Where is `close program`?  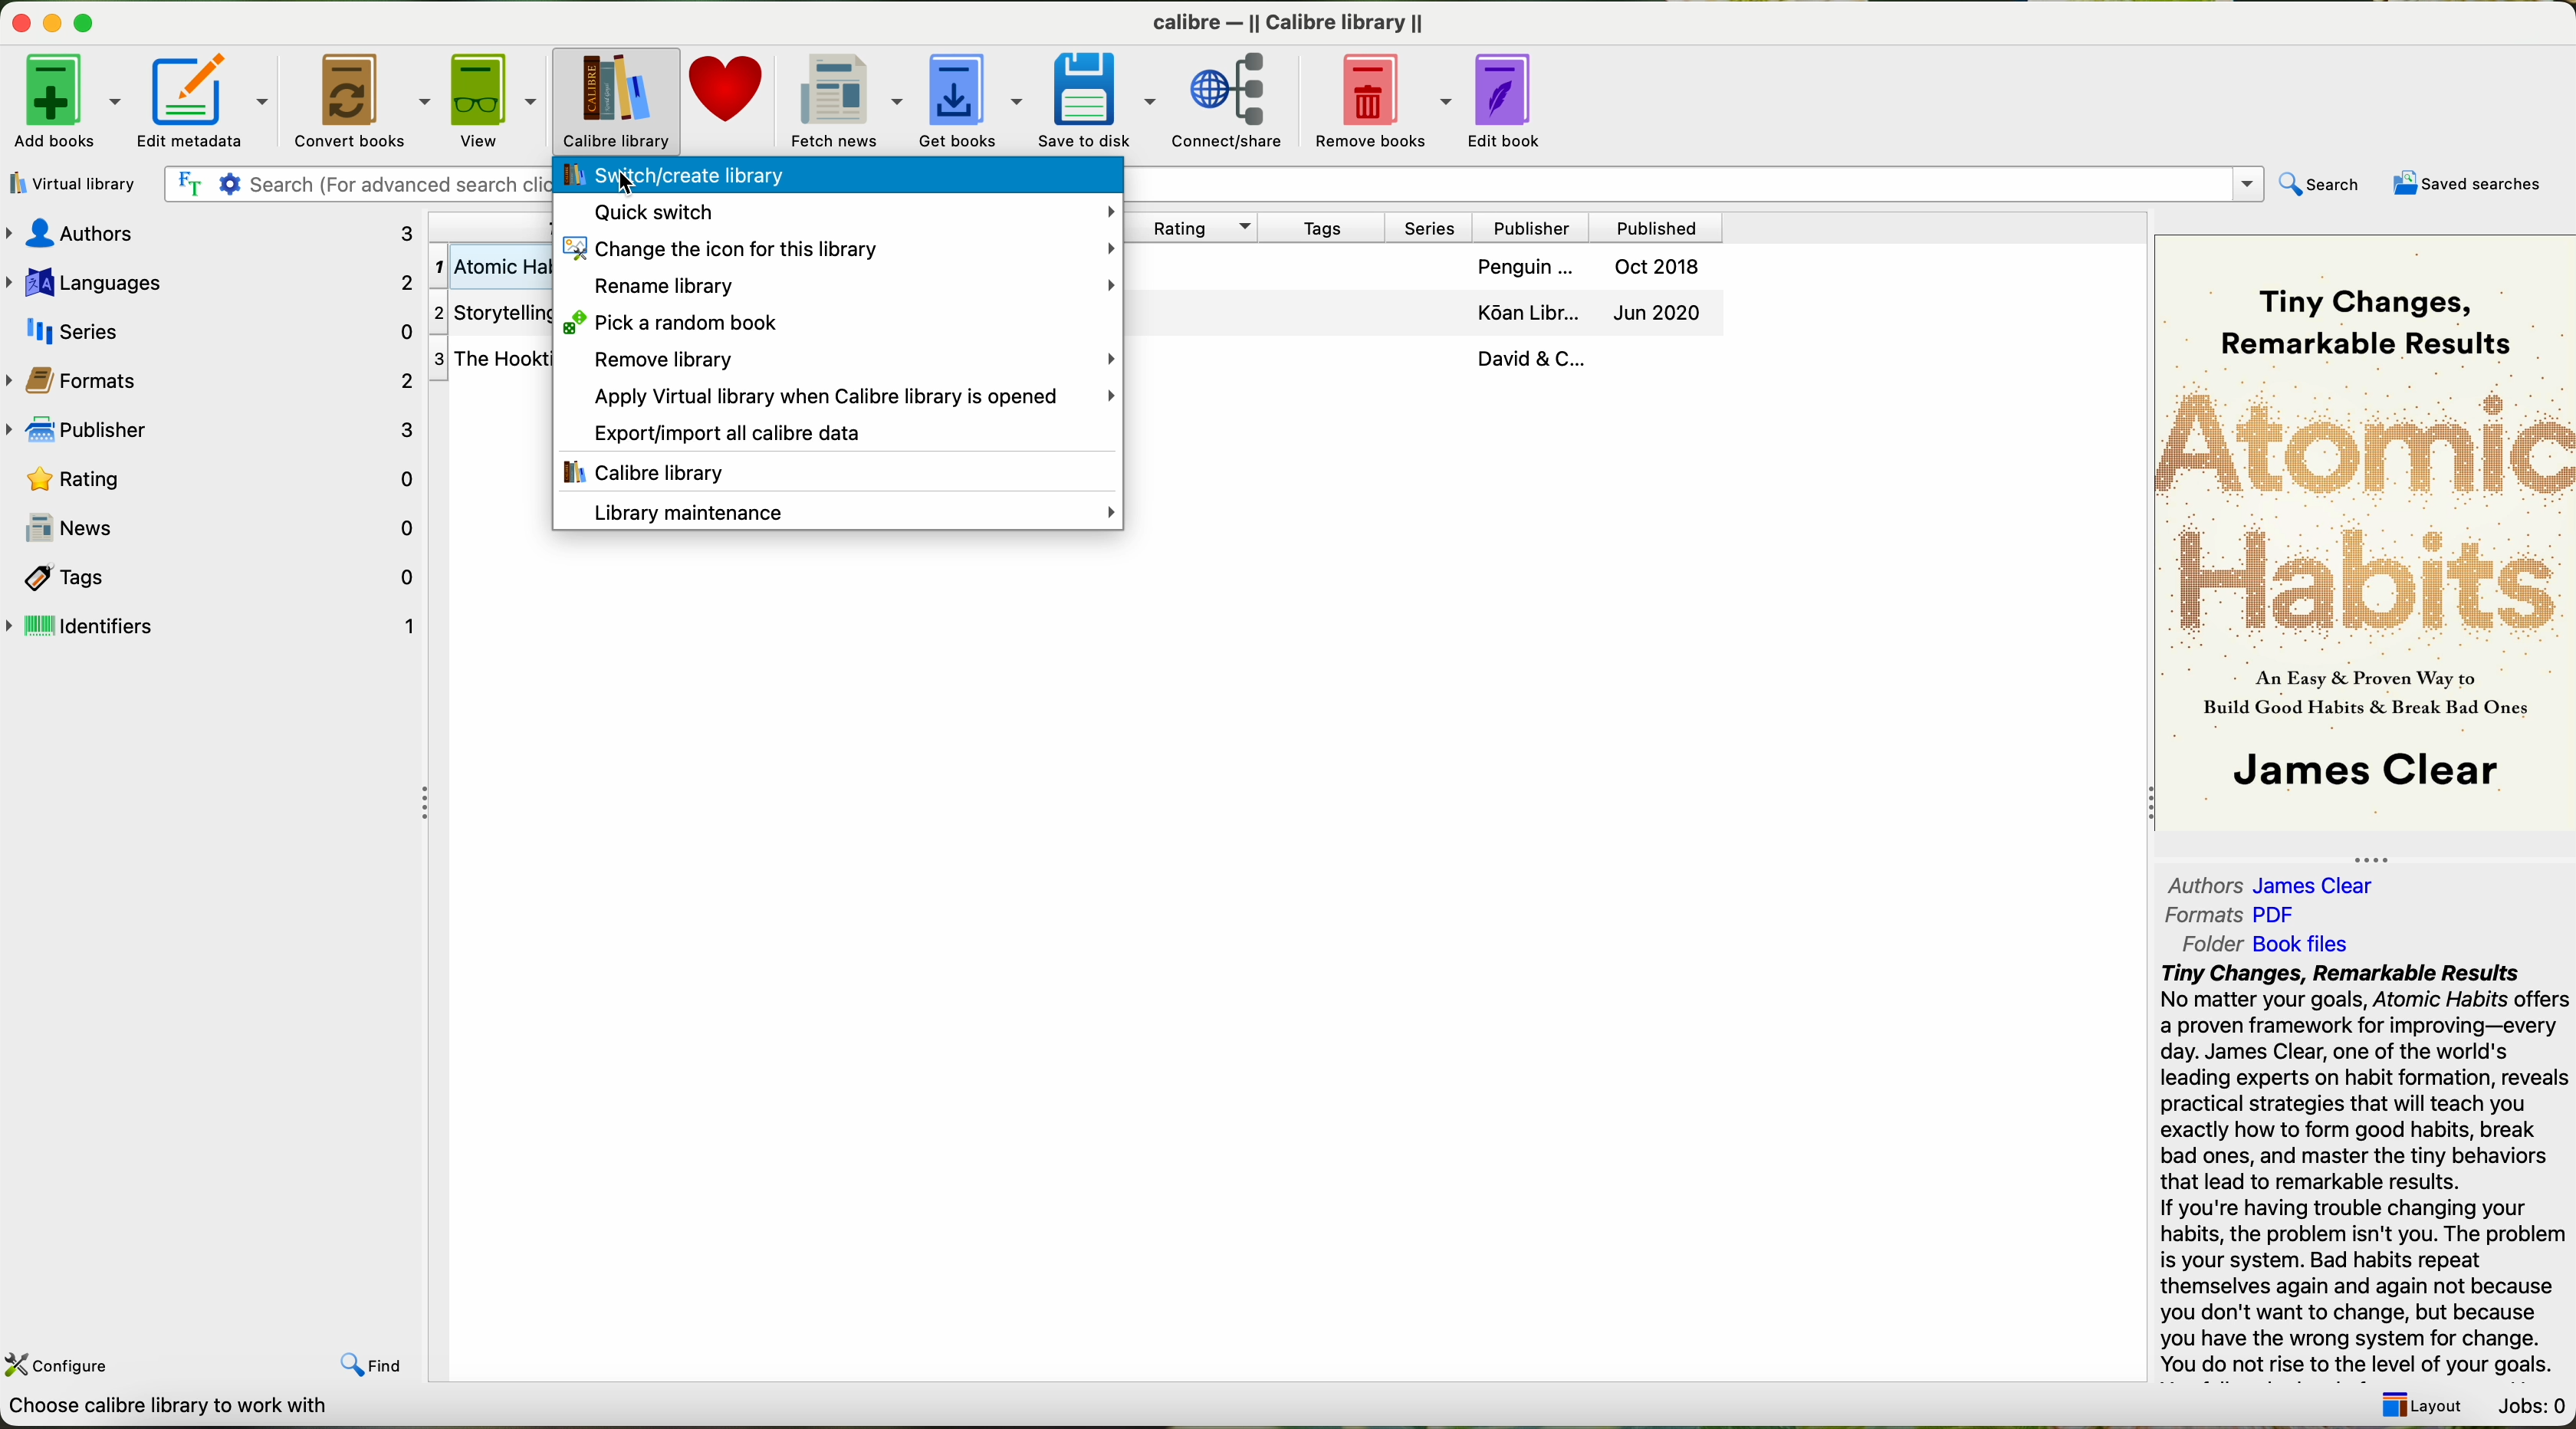
close program is located at coordinates (18, 22).